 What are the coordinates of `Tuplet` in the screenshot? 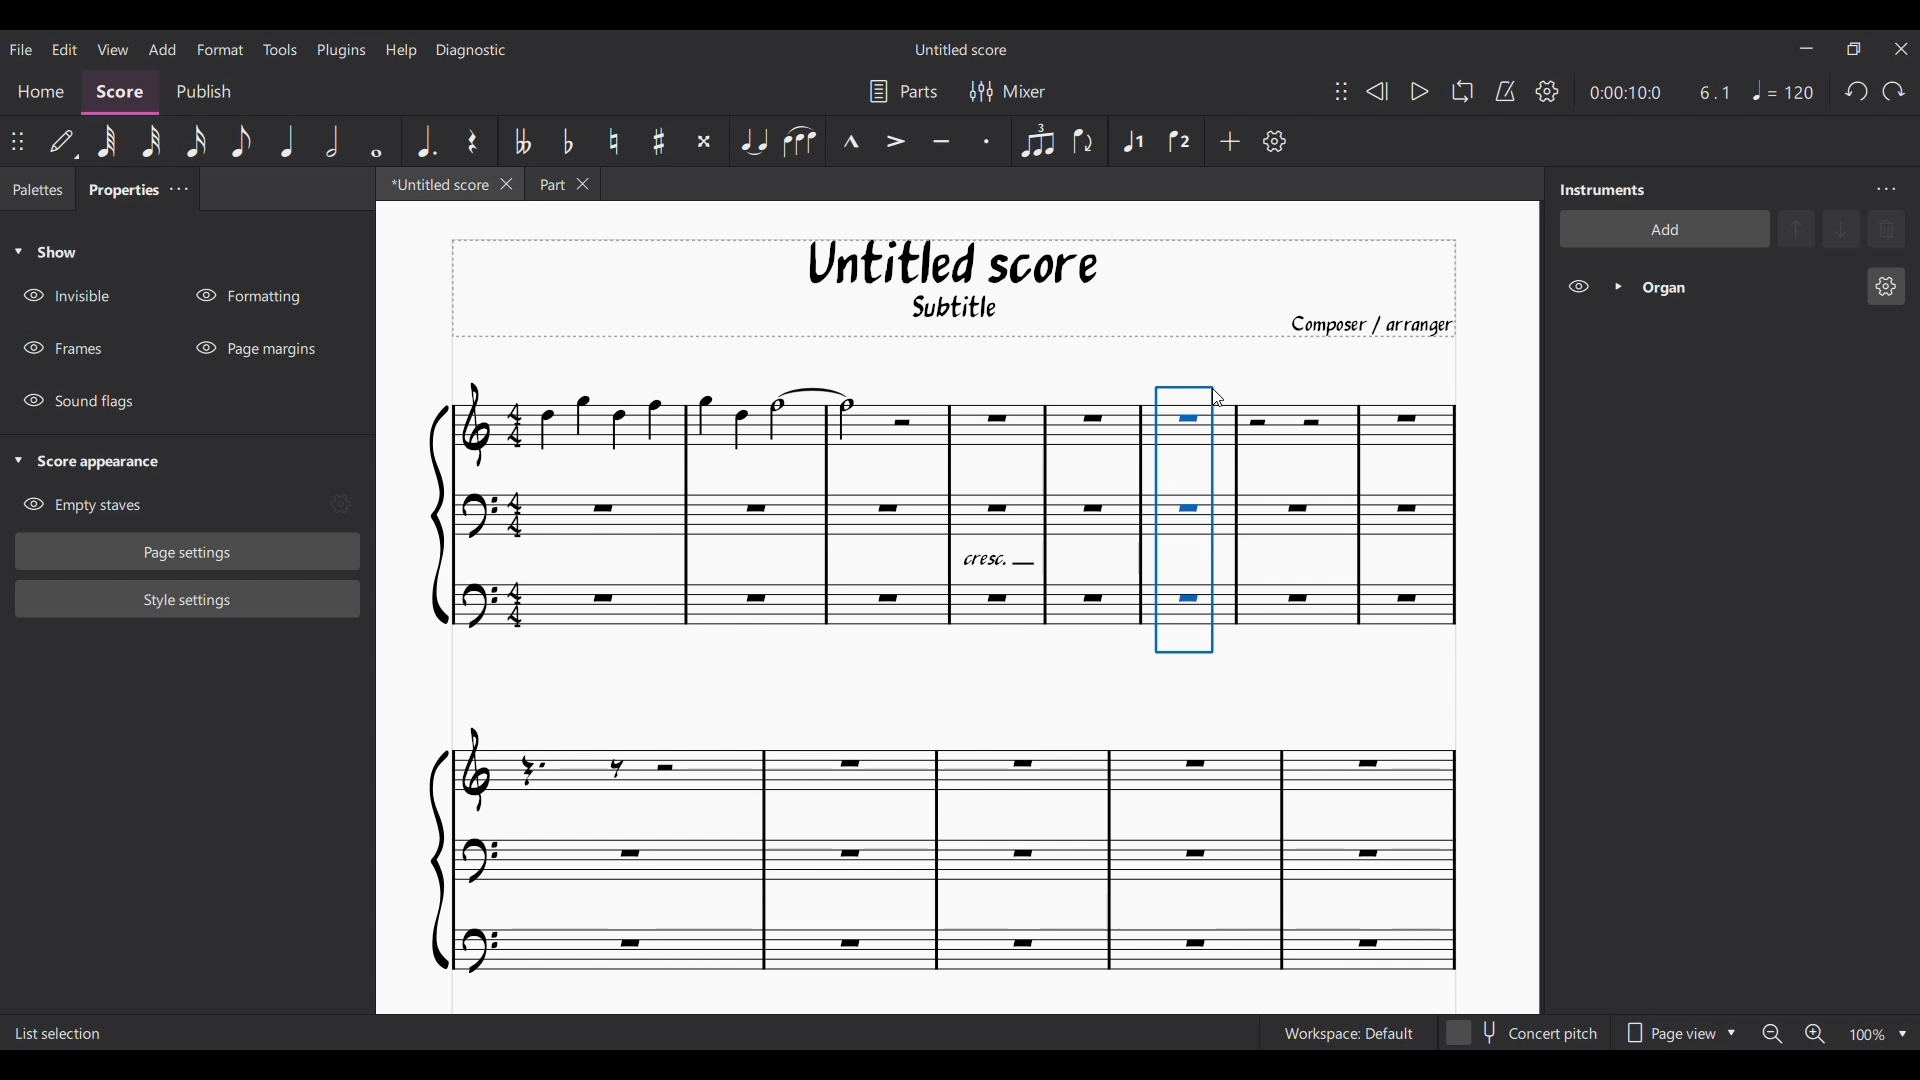 It's located at (1035, 141).